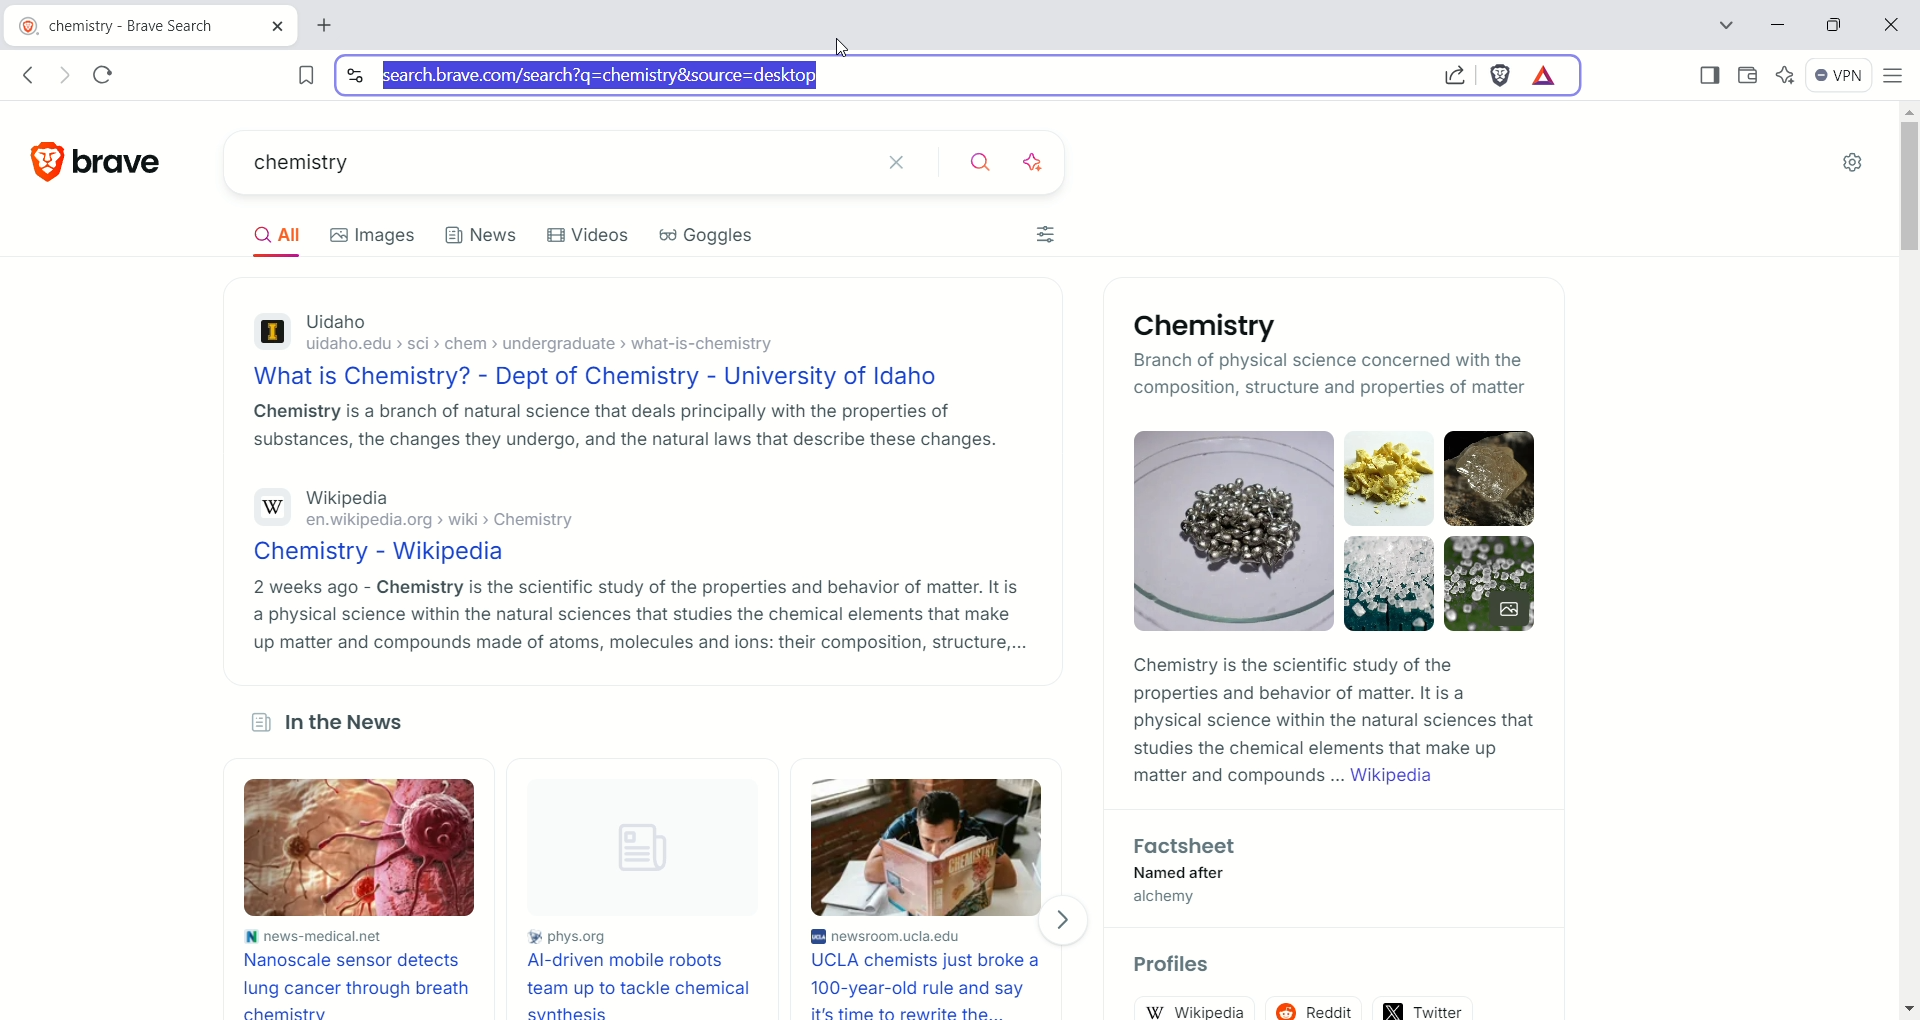  I want to click on maximize, so click(1834, 26).